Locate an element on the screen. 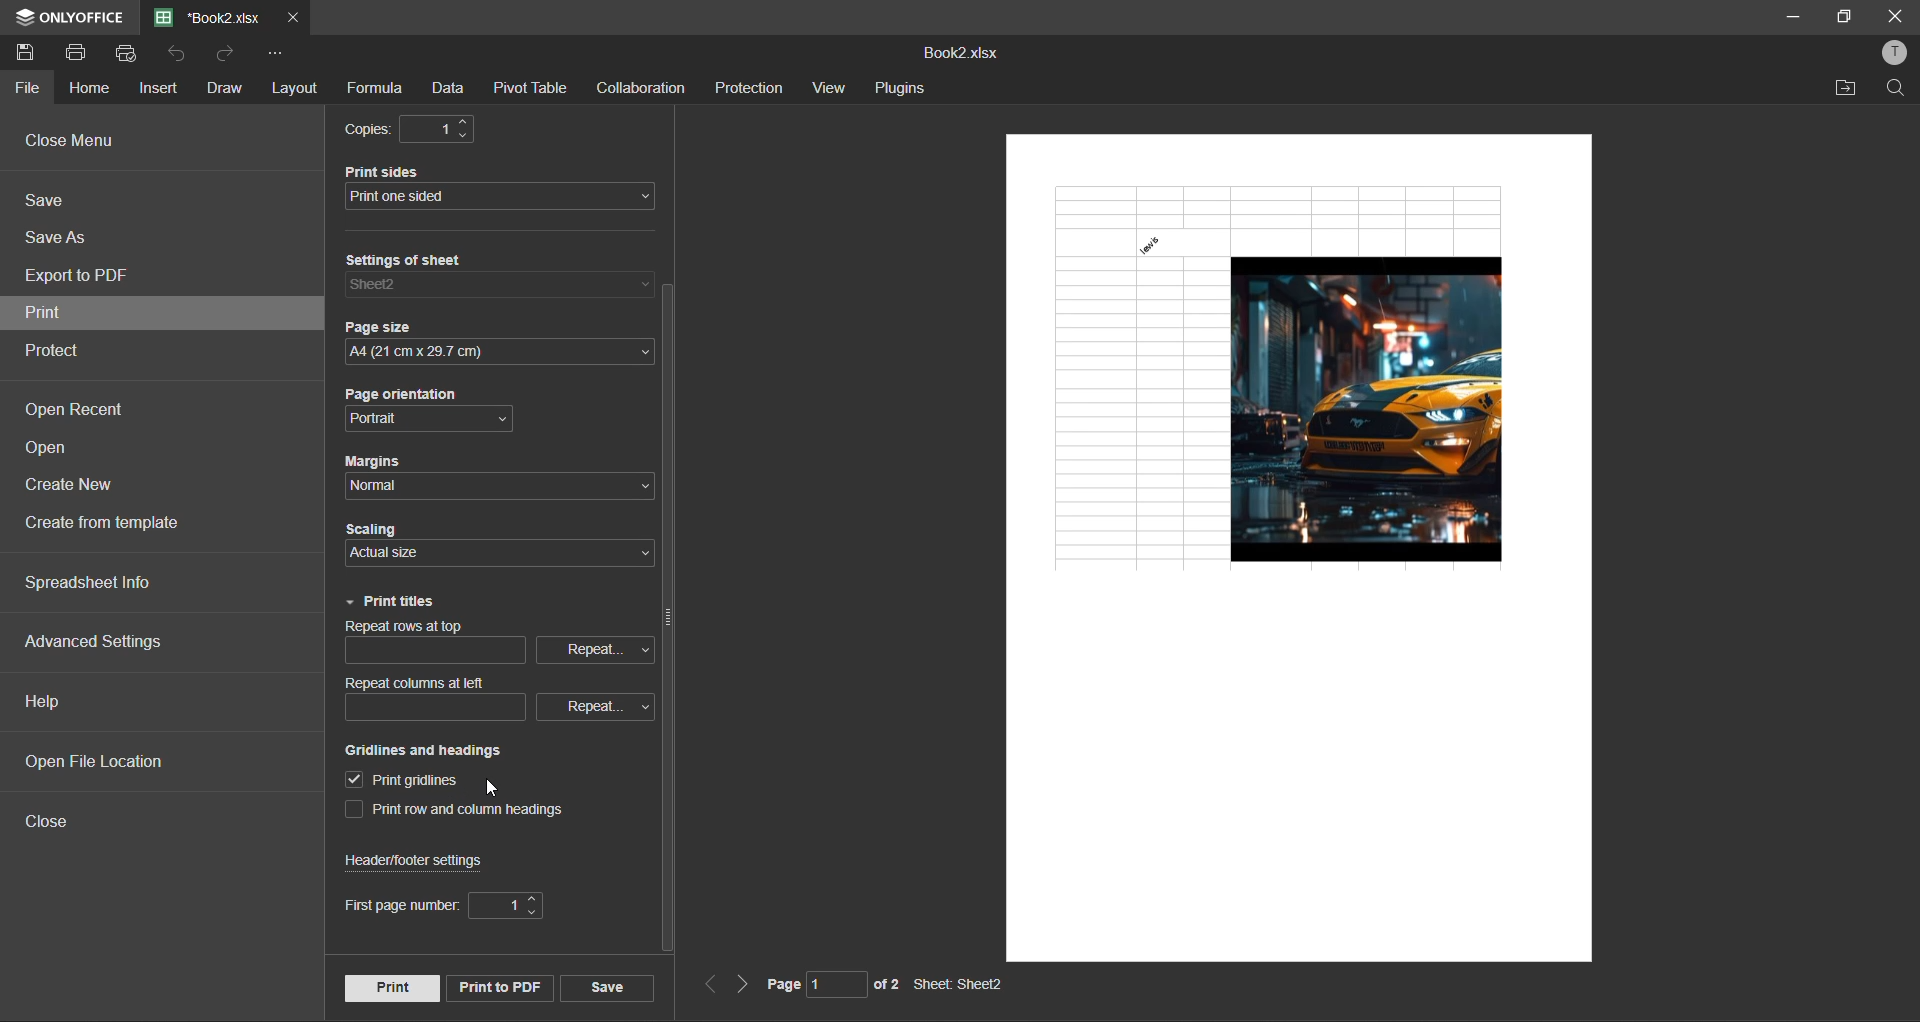 This screenshot has height=1022, width=1920. cursor is located at coordinates (495, 788).